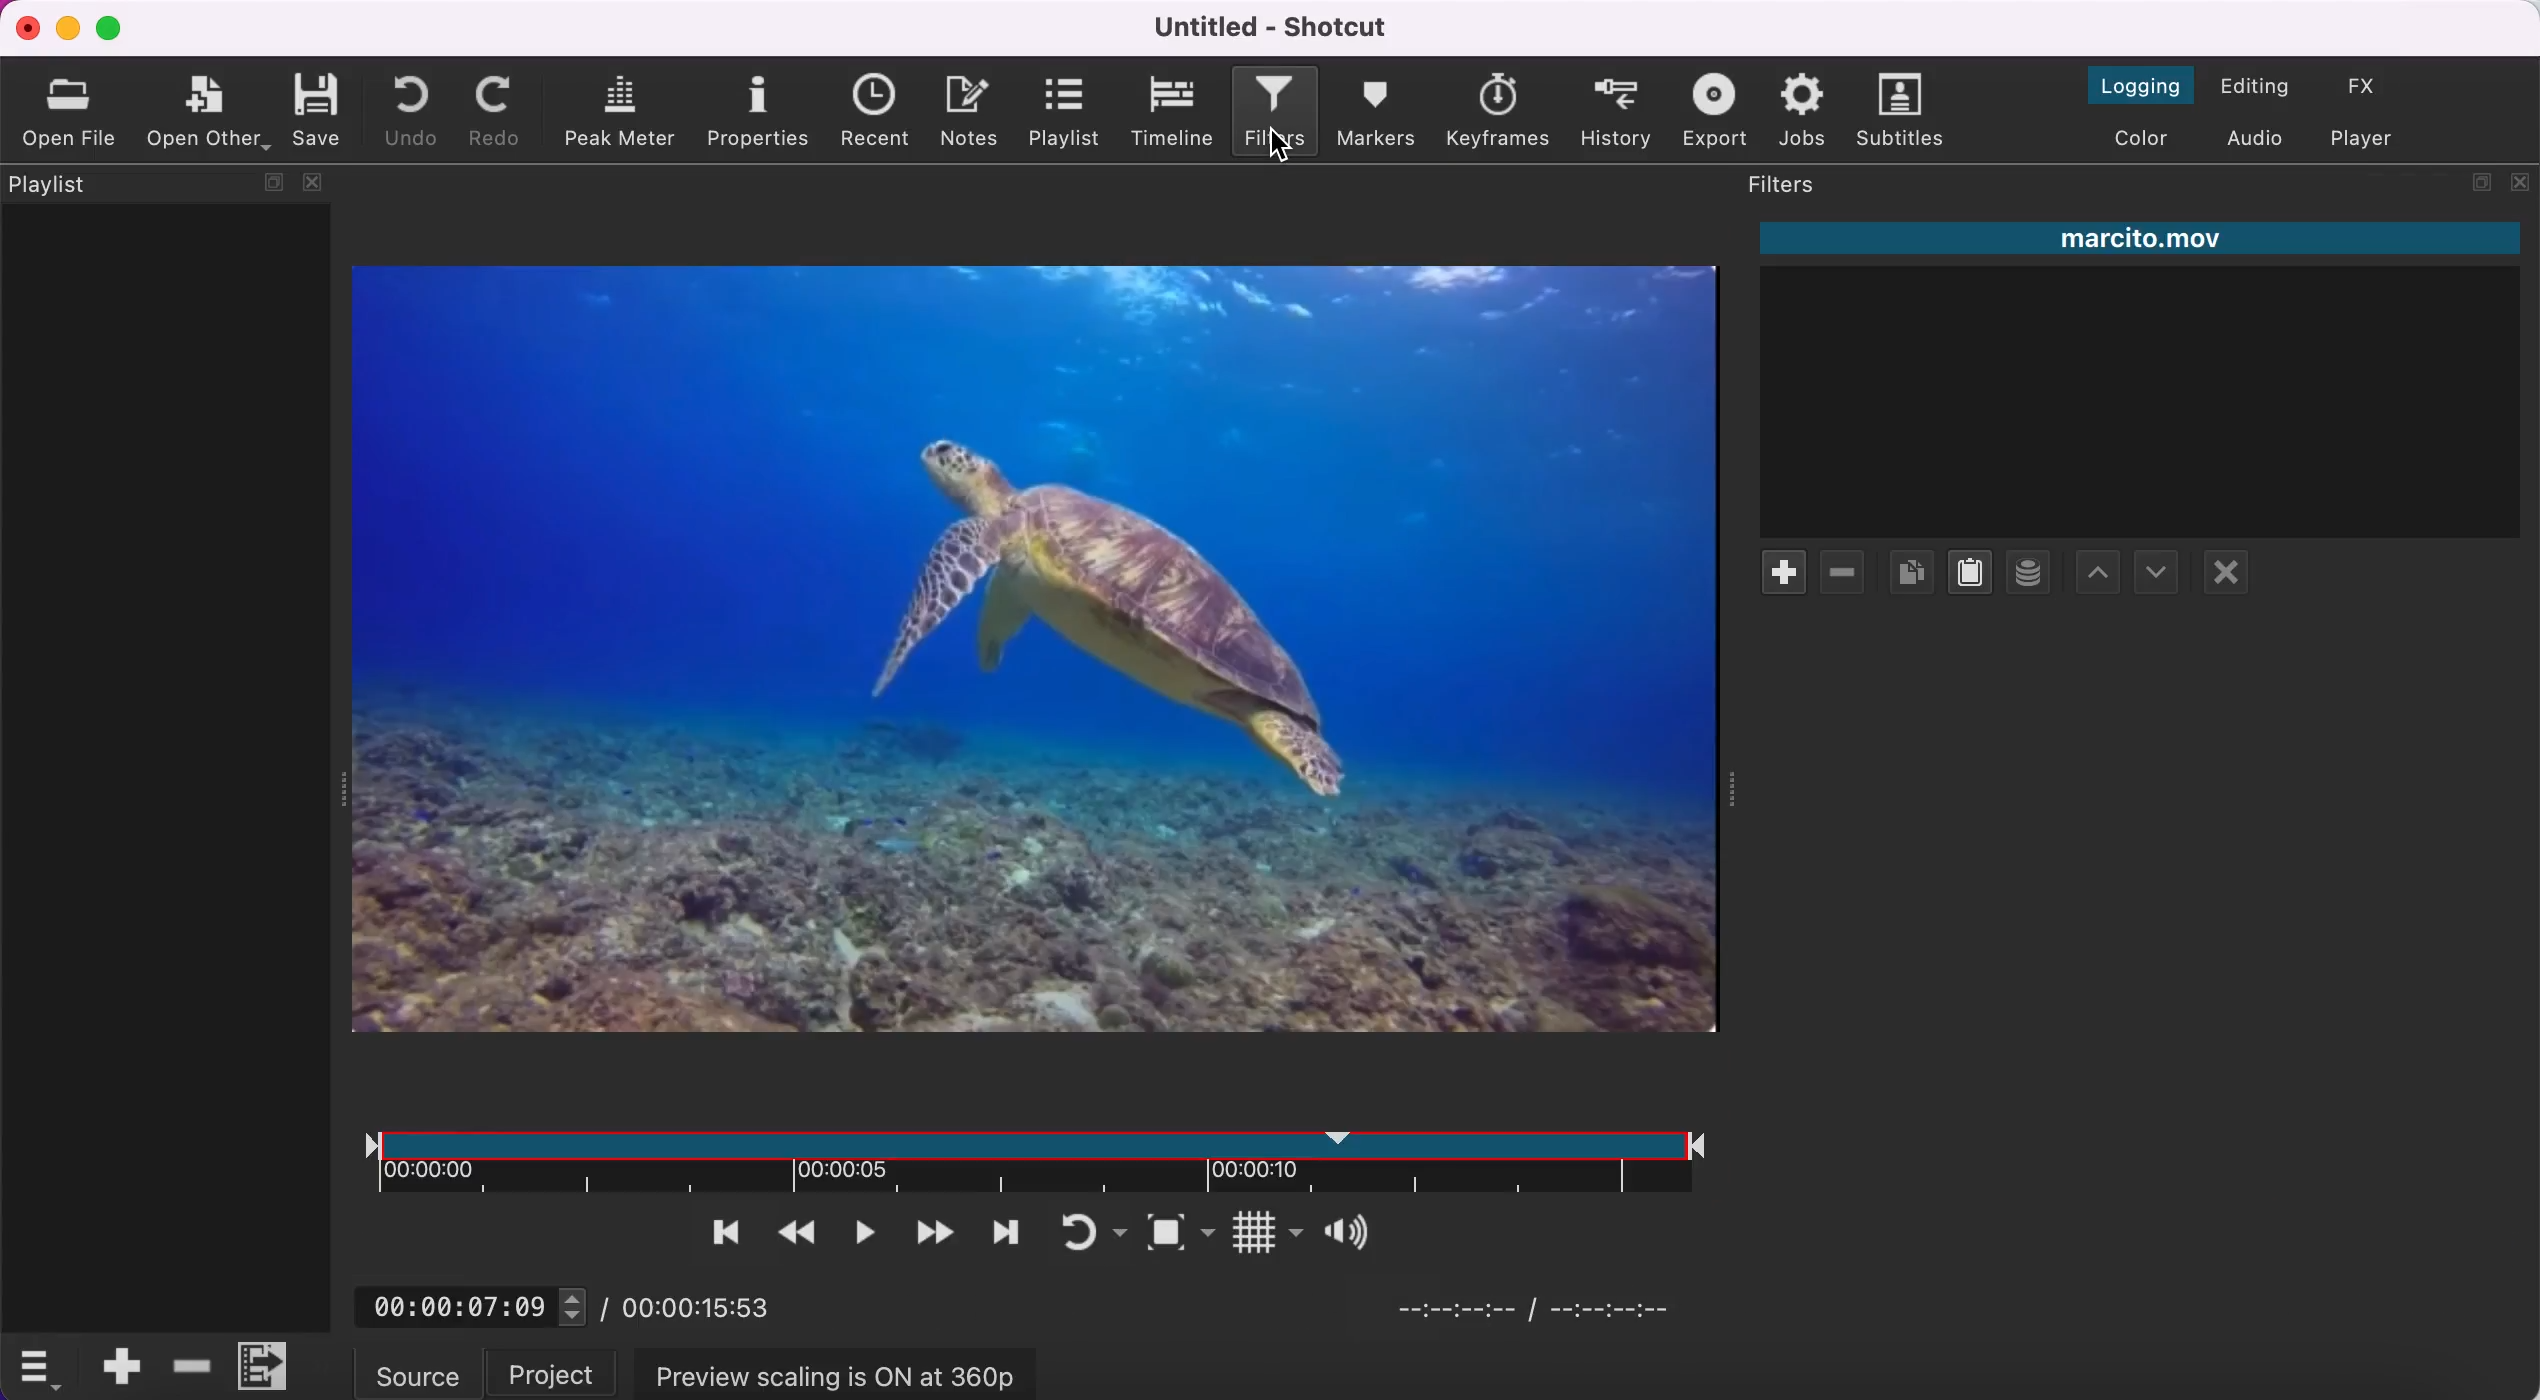 This screenshot has height=1400, width=2540. What do you see at coordinates (470, 1300) in the screenshot?
I see `00:00:07:09` at bounding box center [470, 1300].